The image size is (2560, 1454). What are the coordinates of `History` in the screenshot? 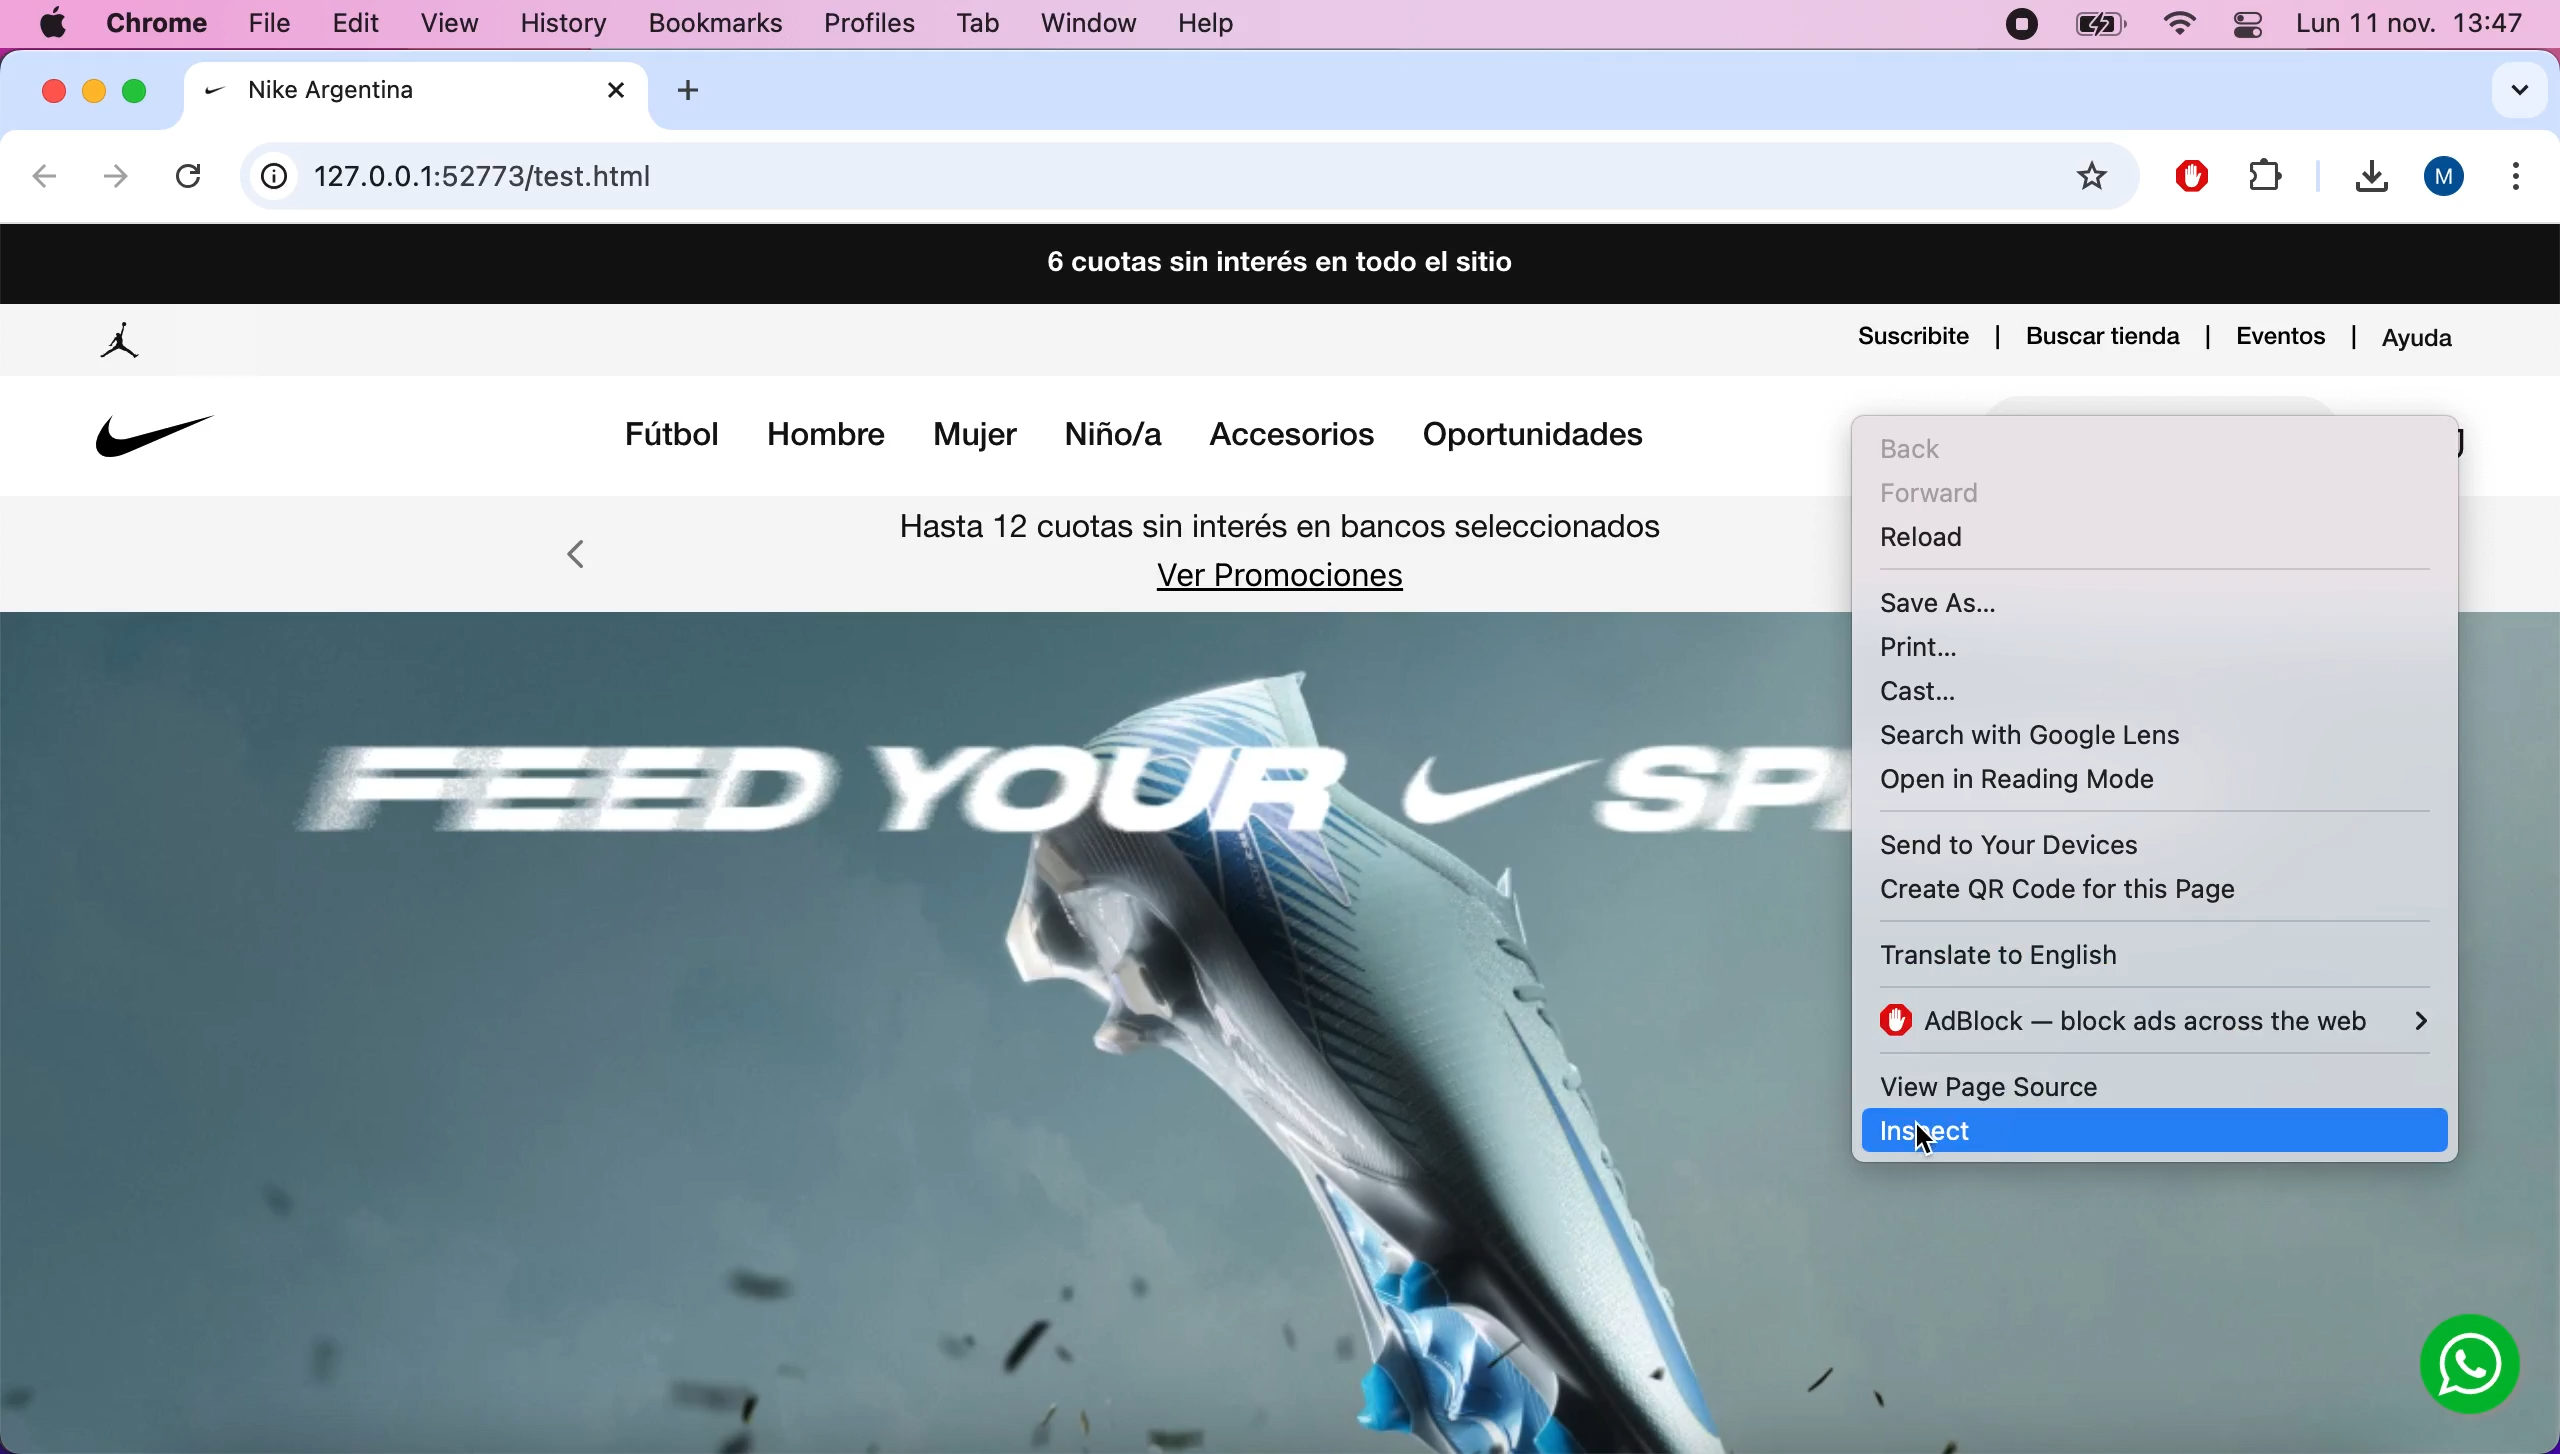 It's located at (563, 27).